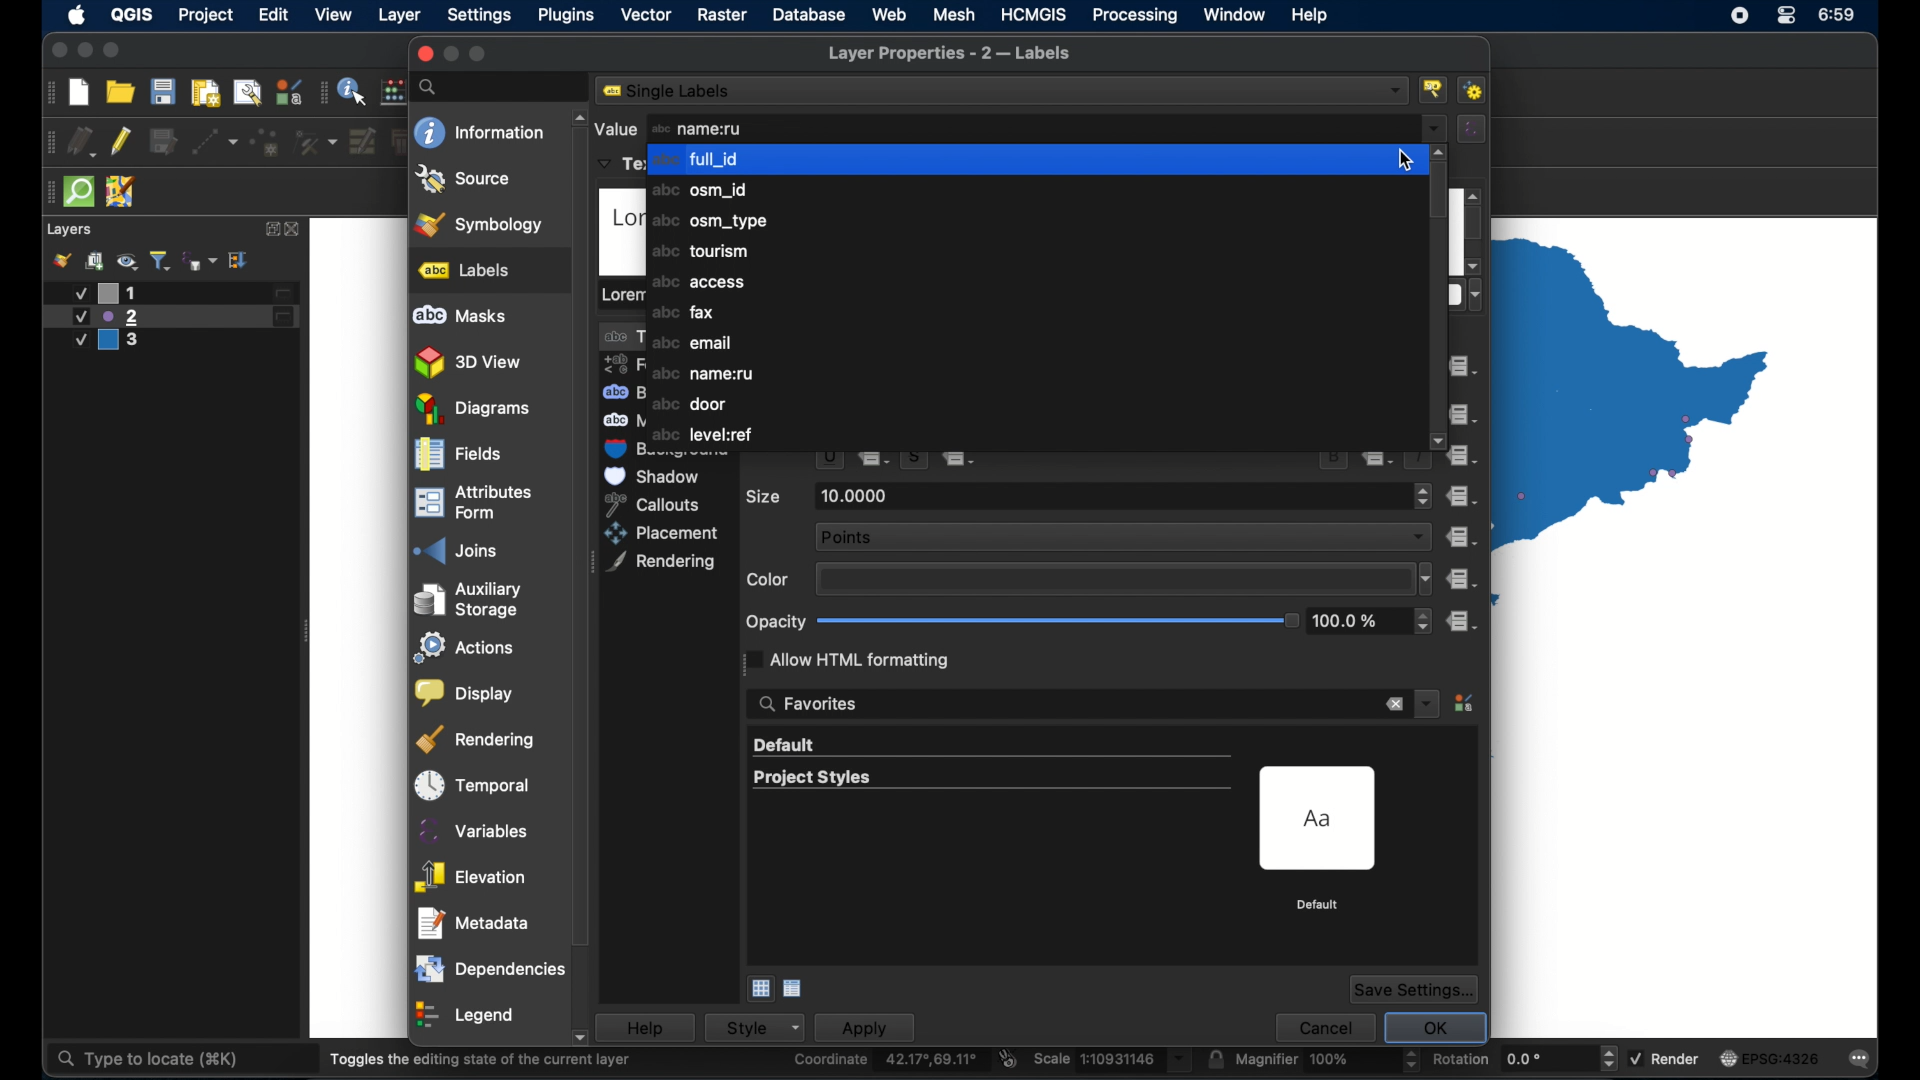 The height and width of the screenshot is (1080, 1920). Describe the element at coordinates (395, 91) in the screenshot. I see `open field calculator` at that location.